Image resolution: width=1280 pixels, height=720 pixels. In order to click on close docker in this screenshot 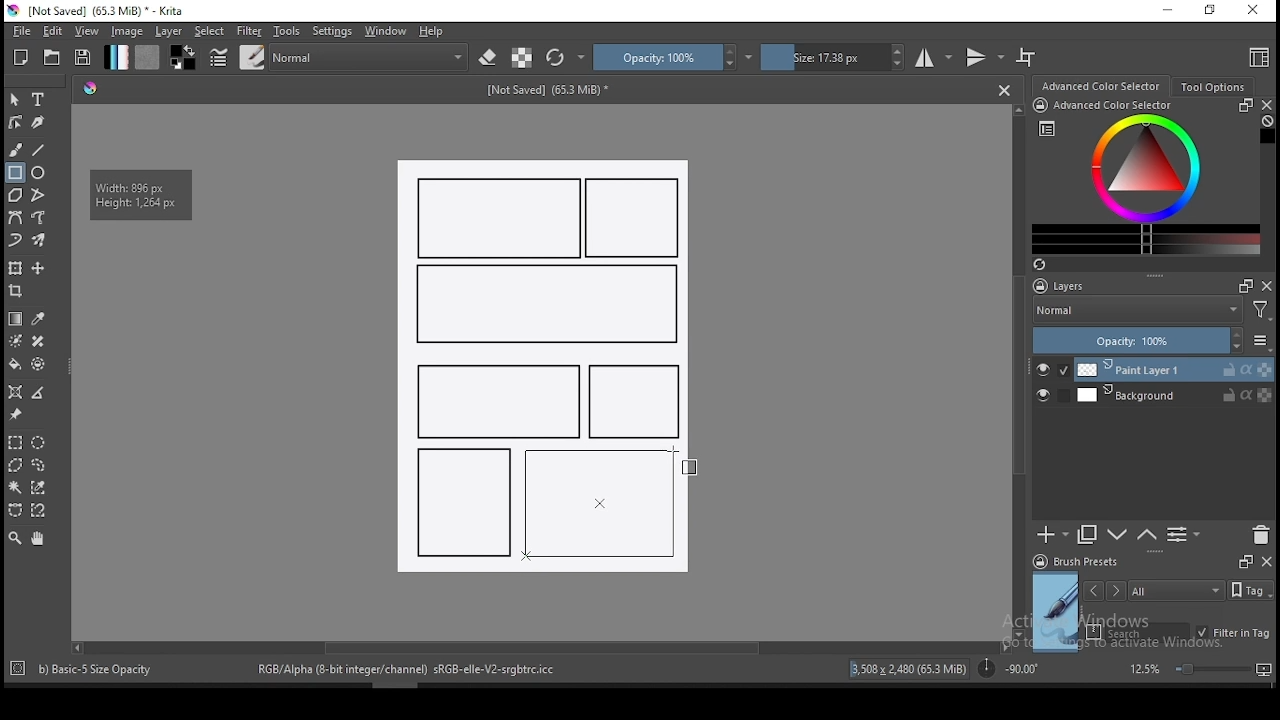, I will do `click(1266, 105)`.